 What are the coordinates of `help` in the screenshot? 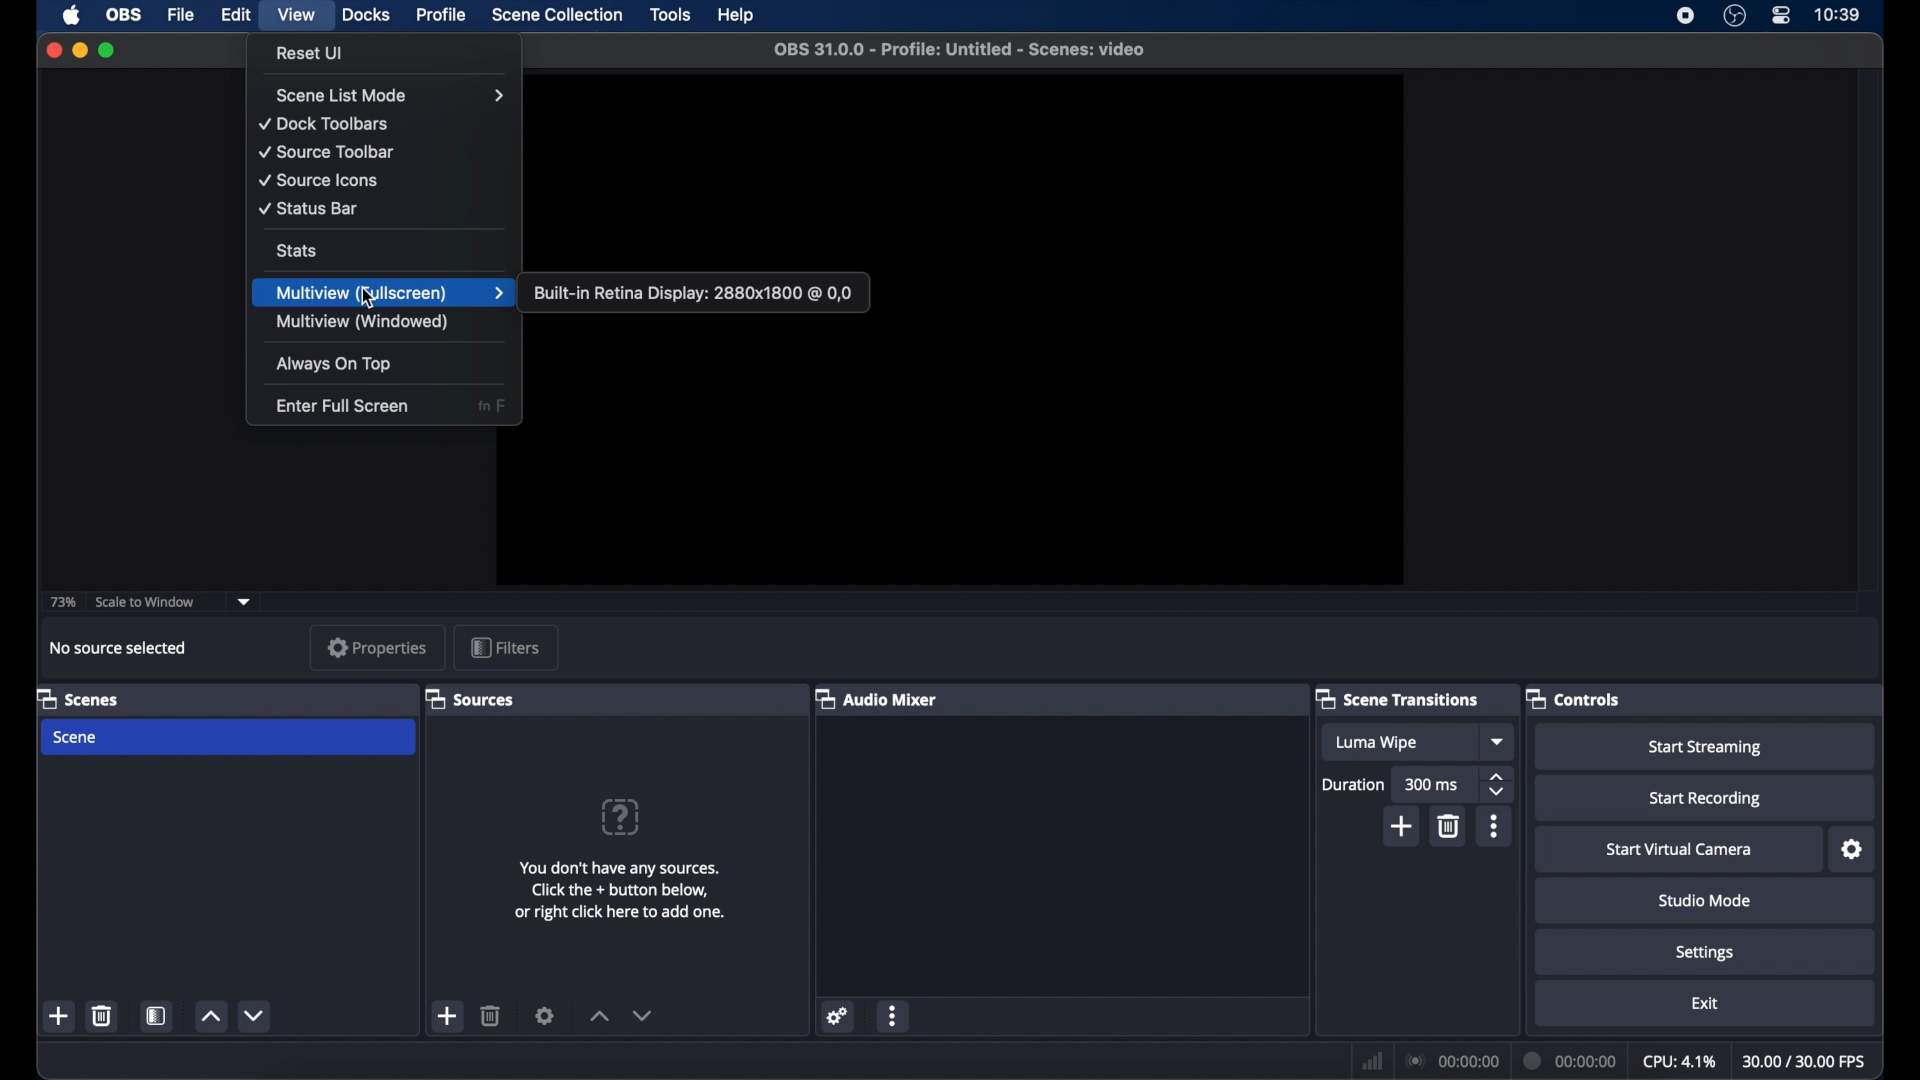 It's located at (734, 16).